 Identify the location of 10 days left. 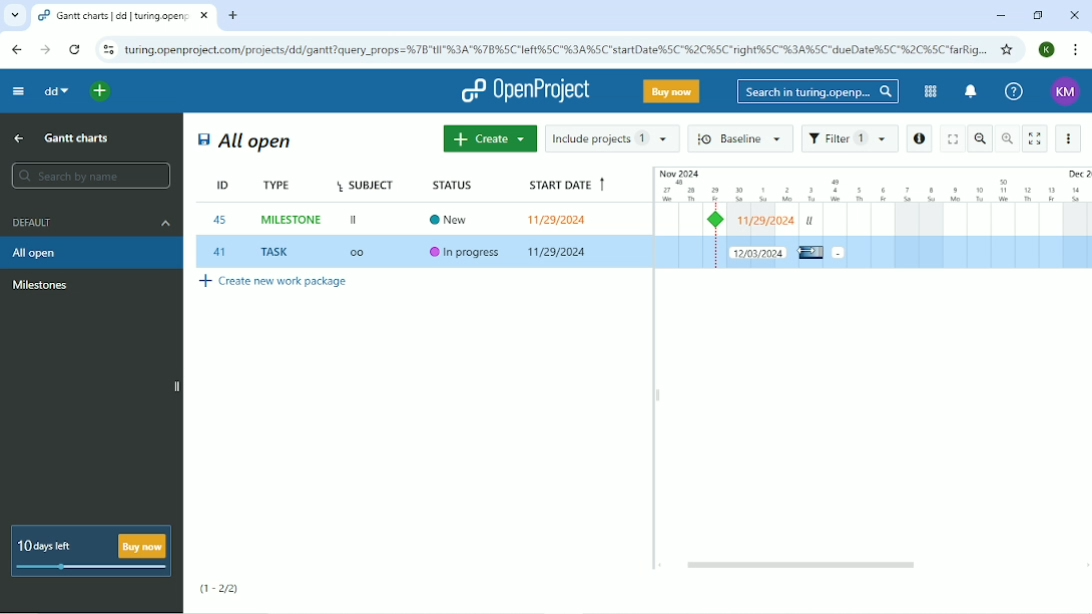
(89, 551).